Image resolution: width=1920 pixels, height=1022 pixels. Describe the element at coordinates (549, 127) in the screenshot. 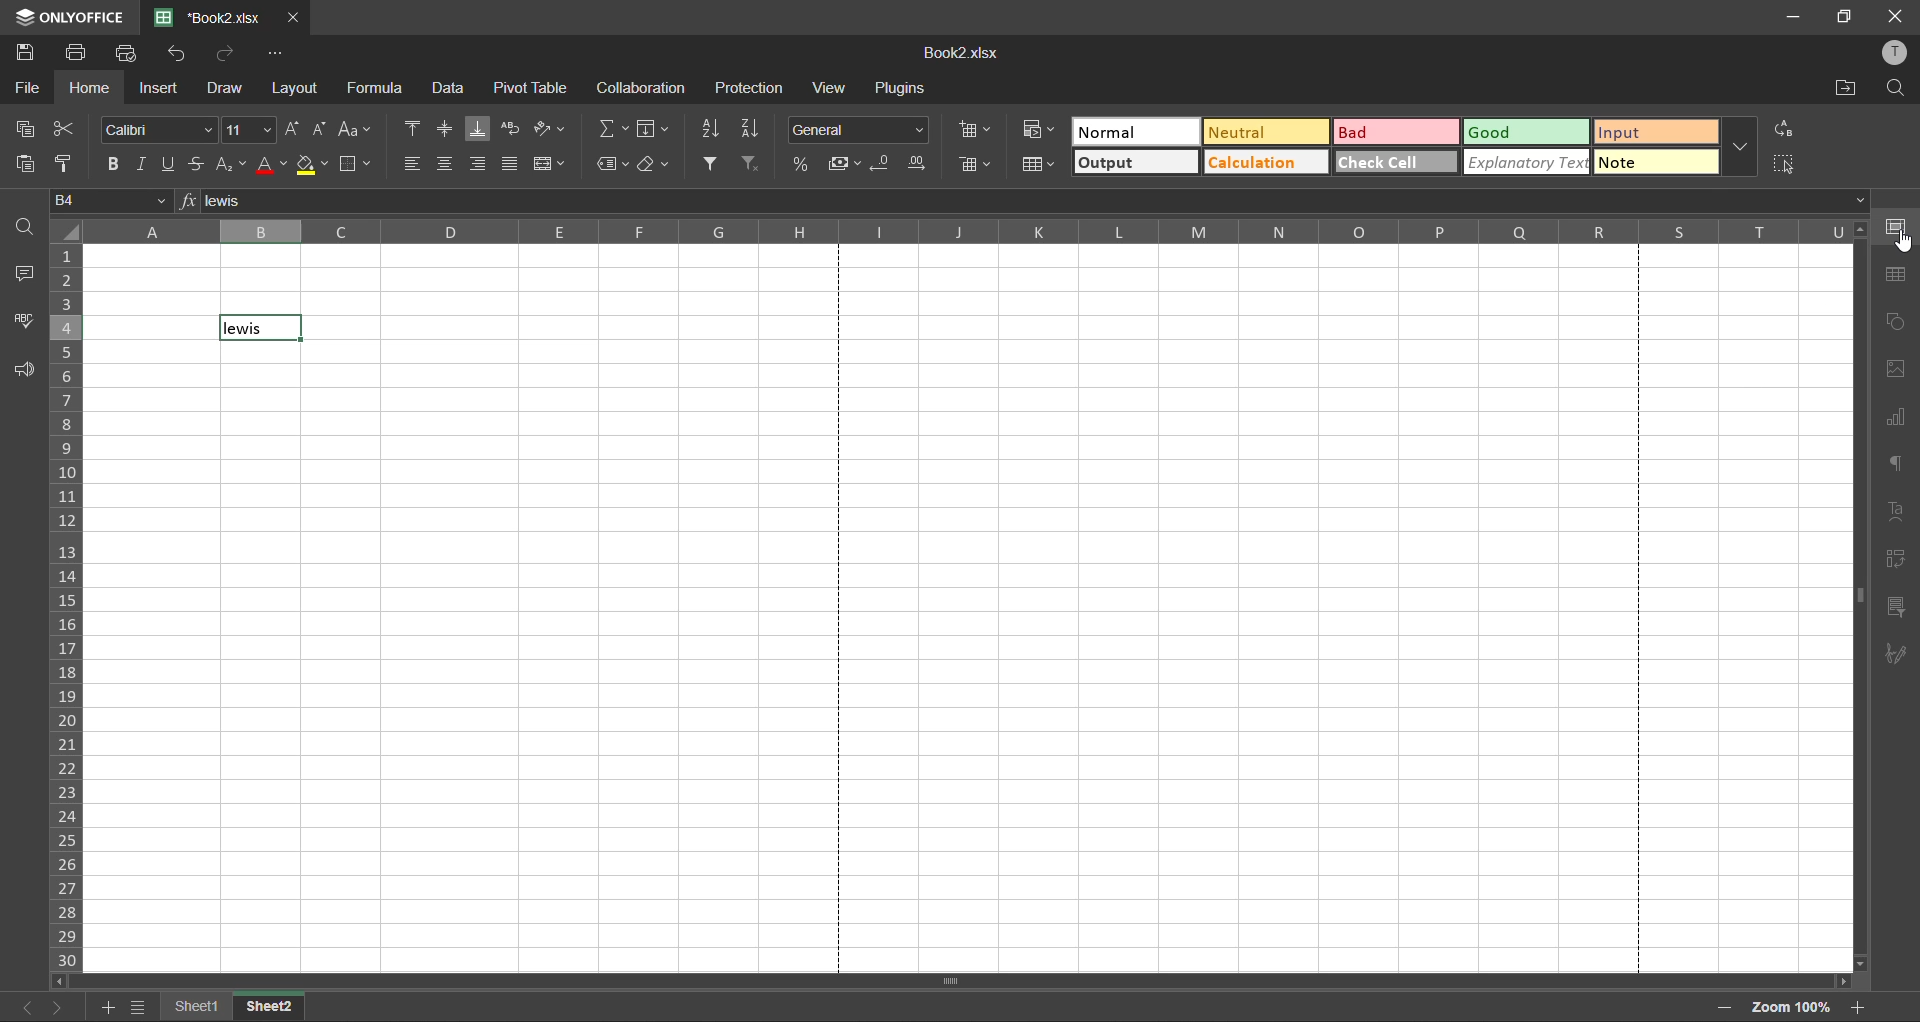

I see `orientation` at that location.